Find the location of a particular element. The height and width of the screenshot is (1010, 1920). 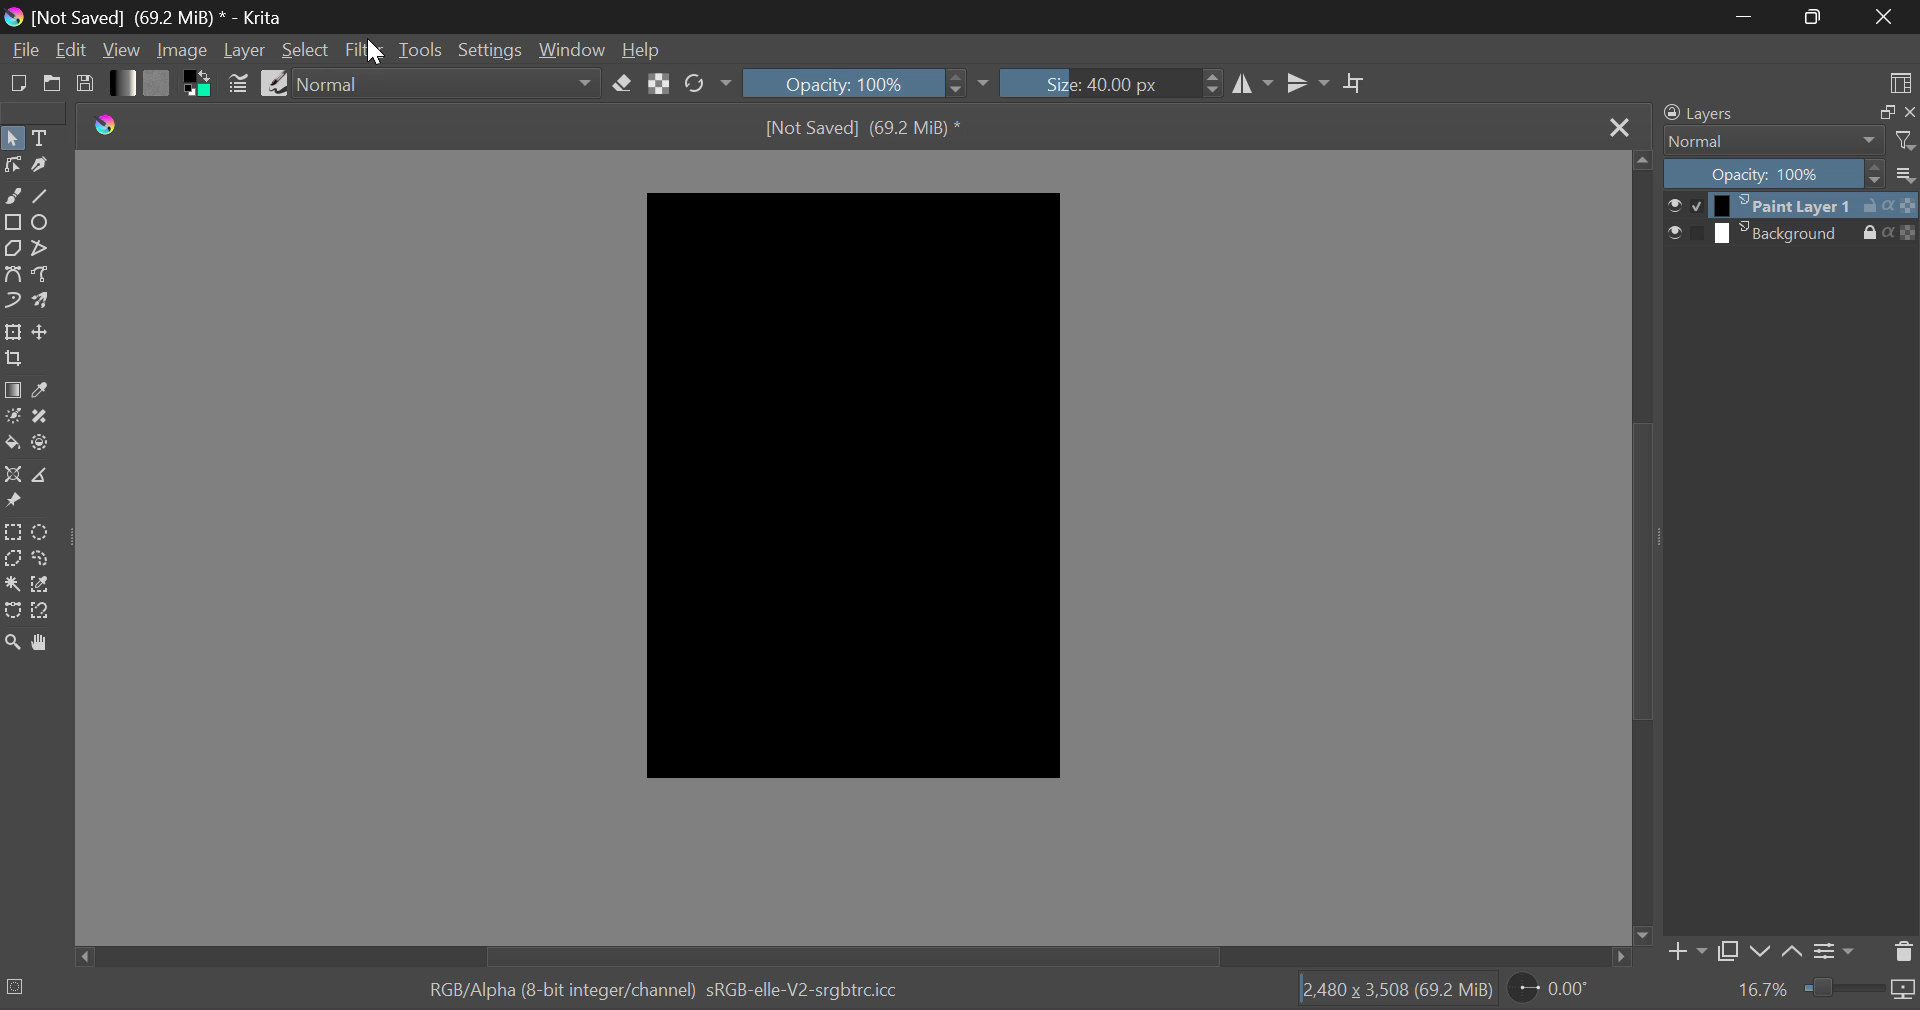

Continuous Selection is located at coordinates (14, 586).